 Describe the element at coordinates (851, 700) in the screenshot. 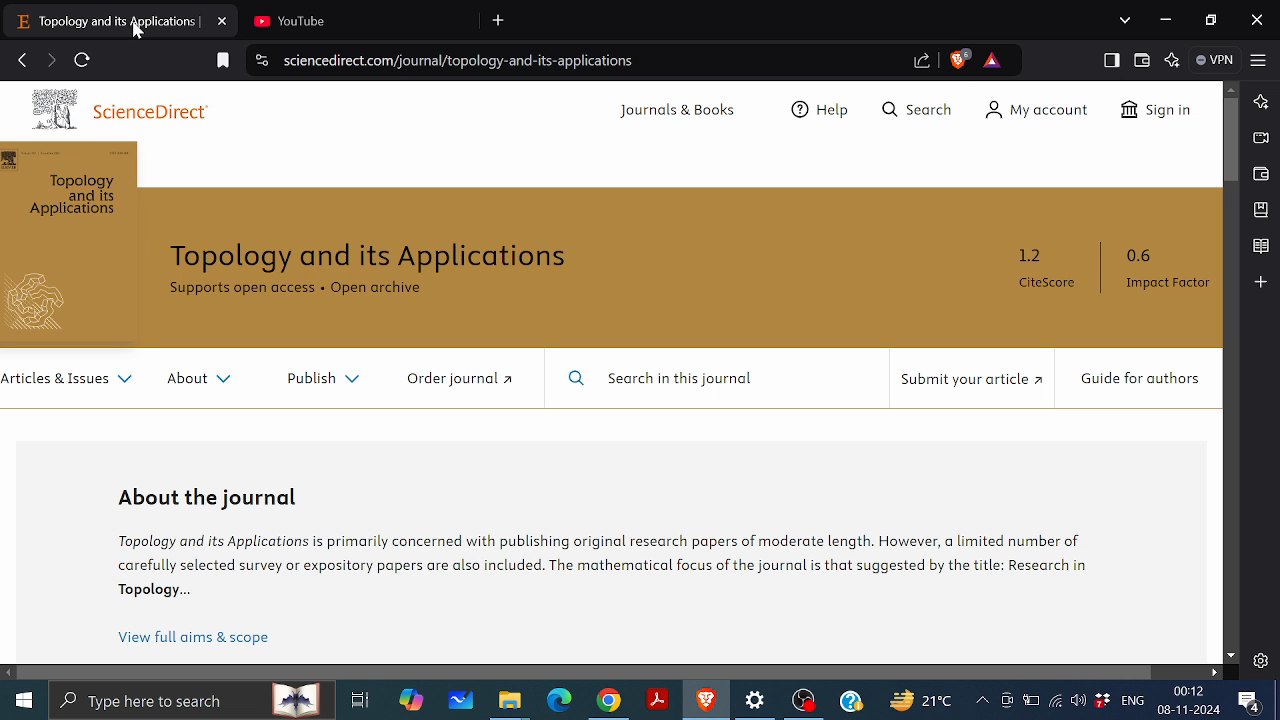

I see `Help` at that location.